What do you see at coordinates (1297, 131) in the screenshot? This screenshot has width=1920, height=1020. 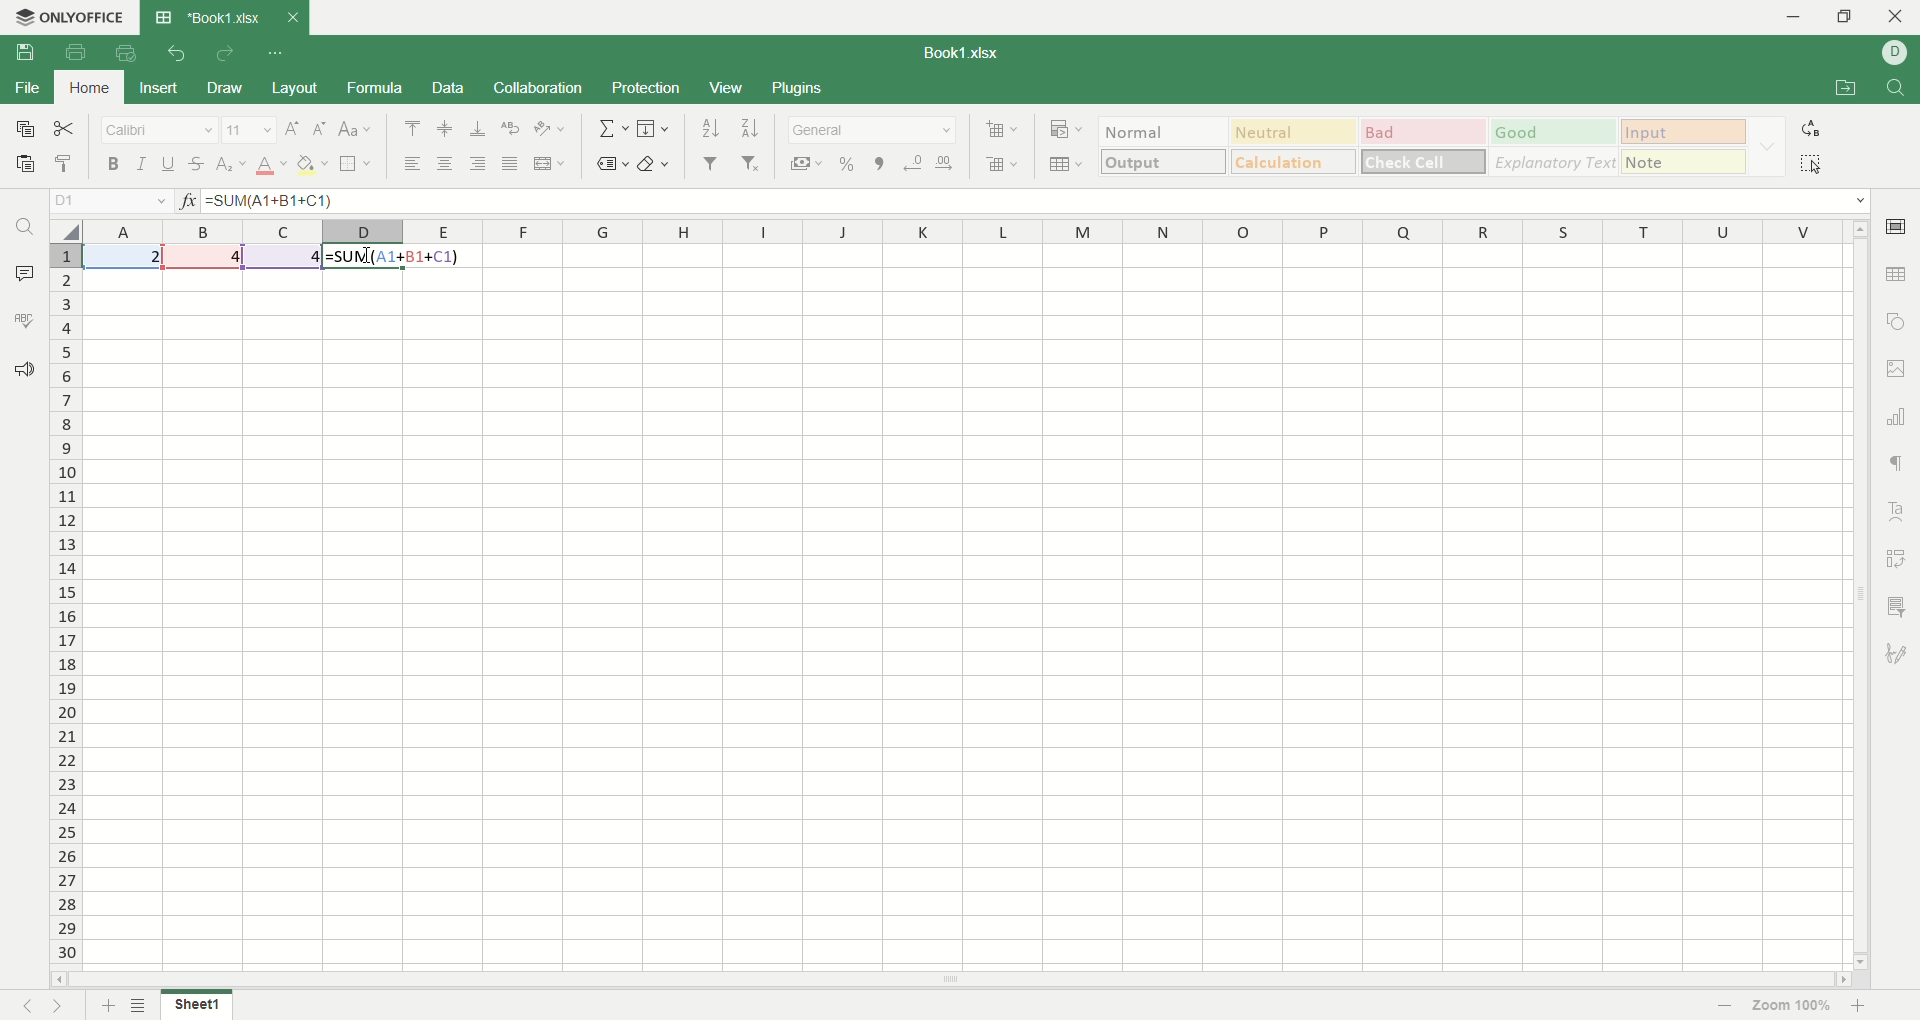 I see `neutral` at bounding box center [1297, 131].